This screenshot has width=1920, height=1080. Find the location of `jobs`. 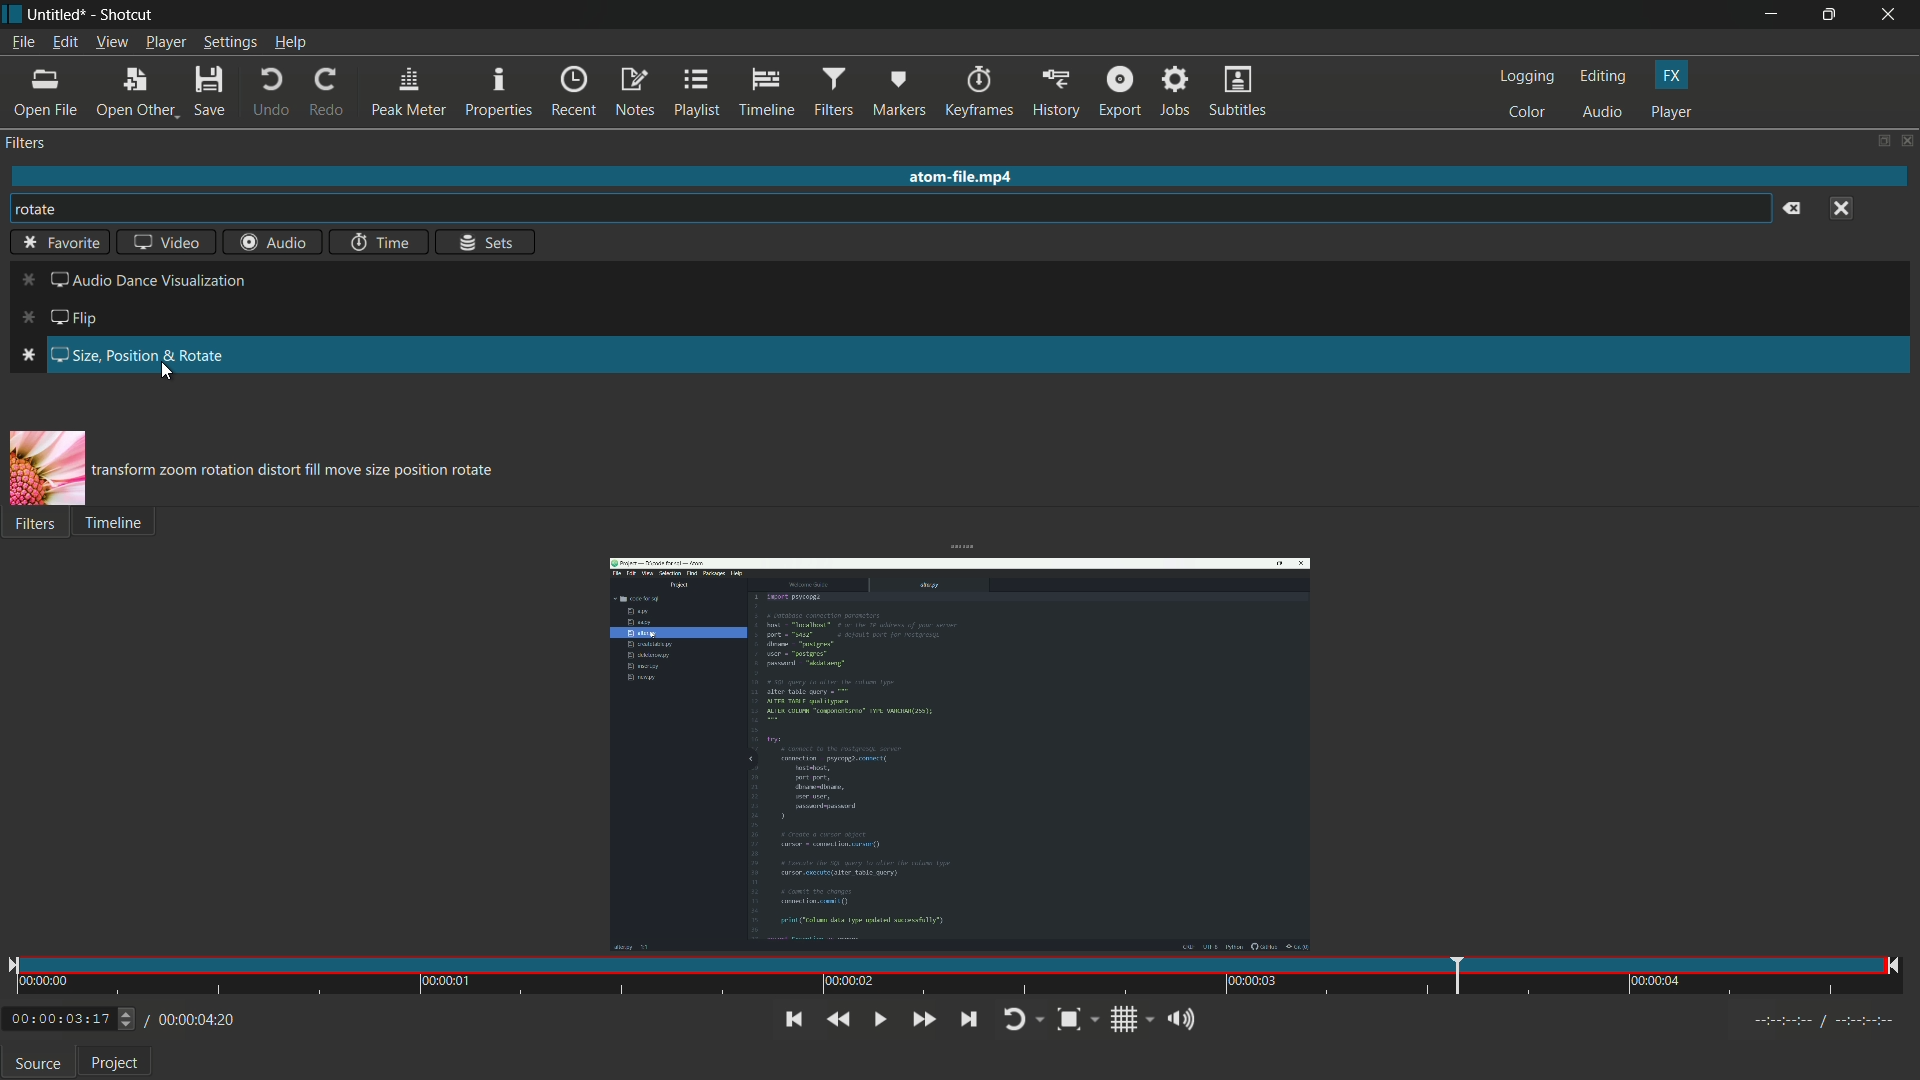

jobs is located at coordinates (1173, 93).